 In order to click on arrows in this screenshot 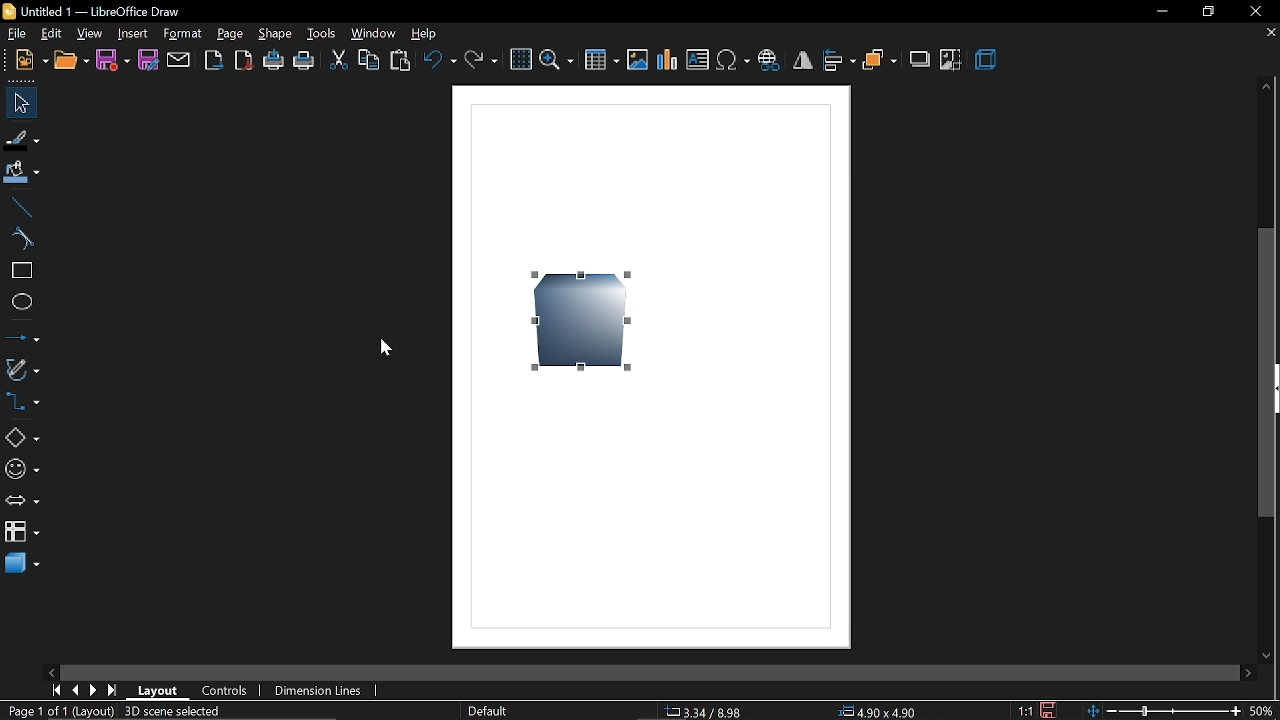, I will do `click(22, 500)`.